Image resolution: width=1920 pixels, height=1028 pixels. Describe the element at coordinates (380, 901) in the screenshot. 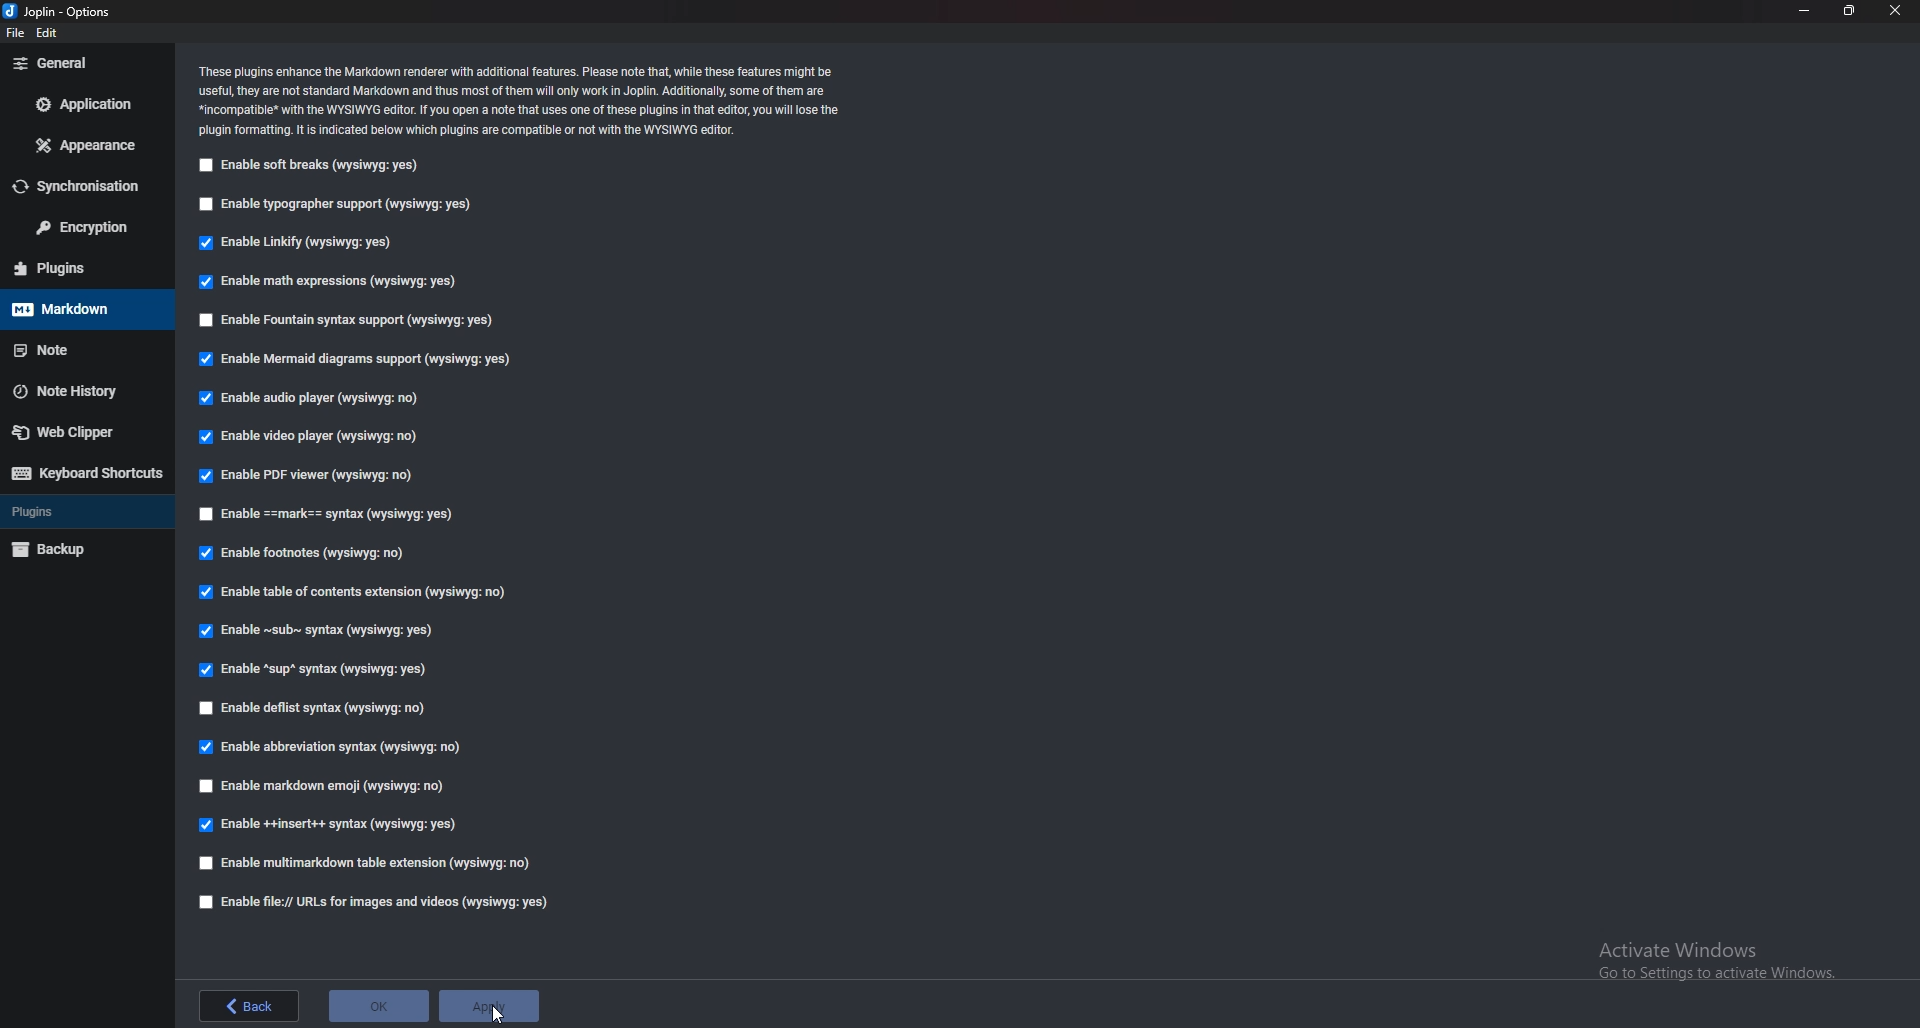

I see `Enable file urls for images and videos` at that location.